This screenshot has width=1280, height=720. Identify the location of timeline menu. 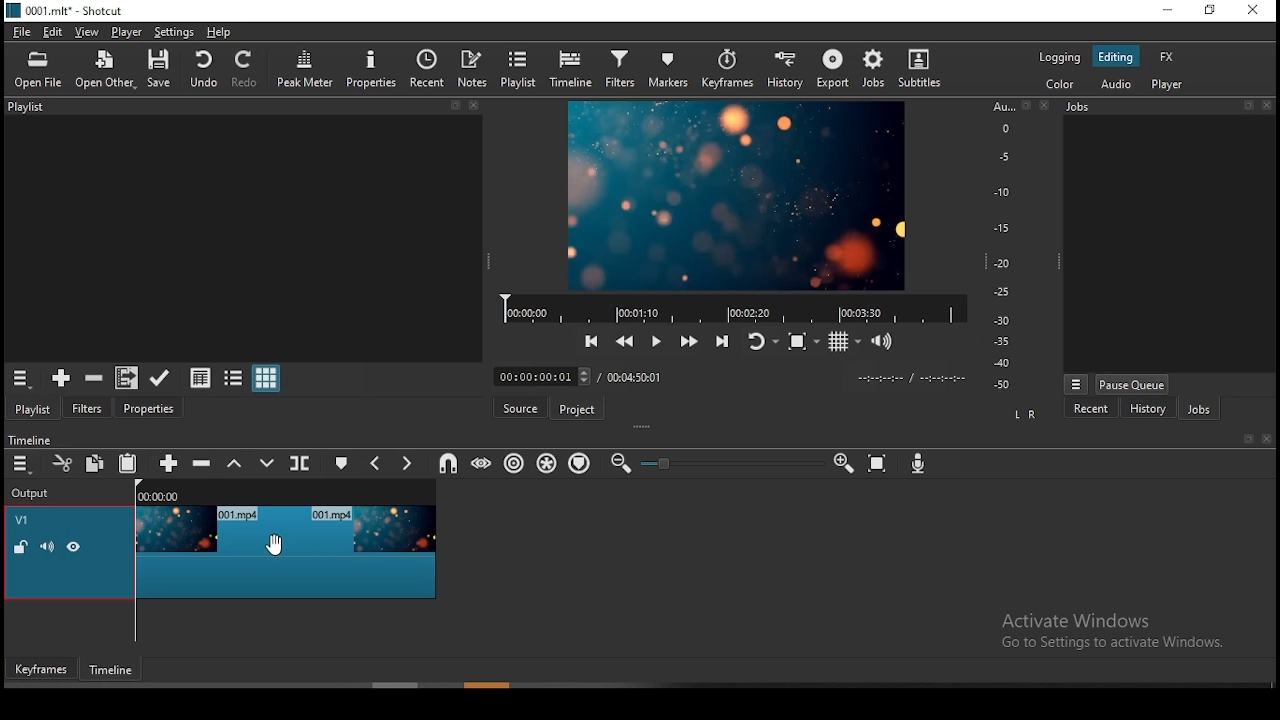
(22, 463).